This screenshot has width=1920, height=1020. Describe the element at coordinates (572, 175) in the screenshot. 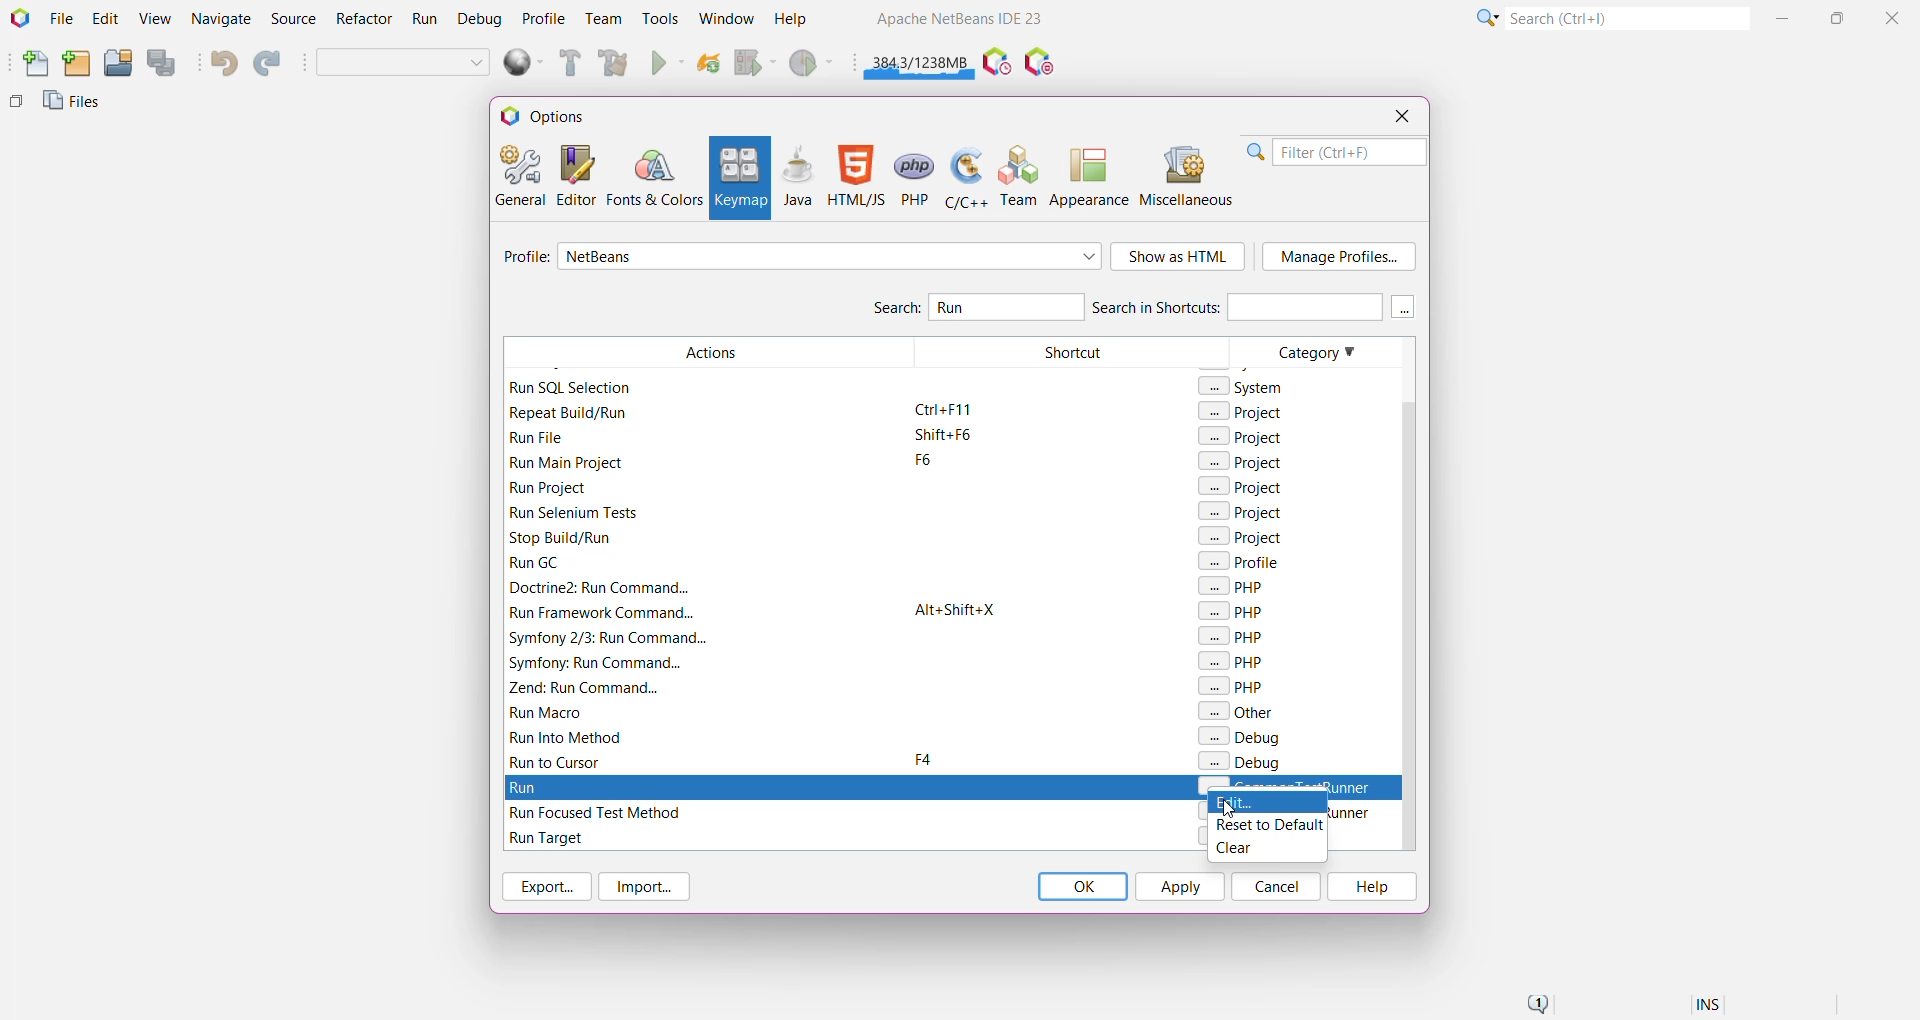

I see `Editor` at that location.